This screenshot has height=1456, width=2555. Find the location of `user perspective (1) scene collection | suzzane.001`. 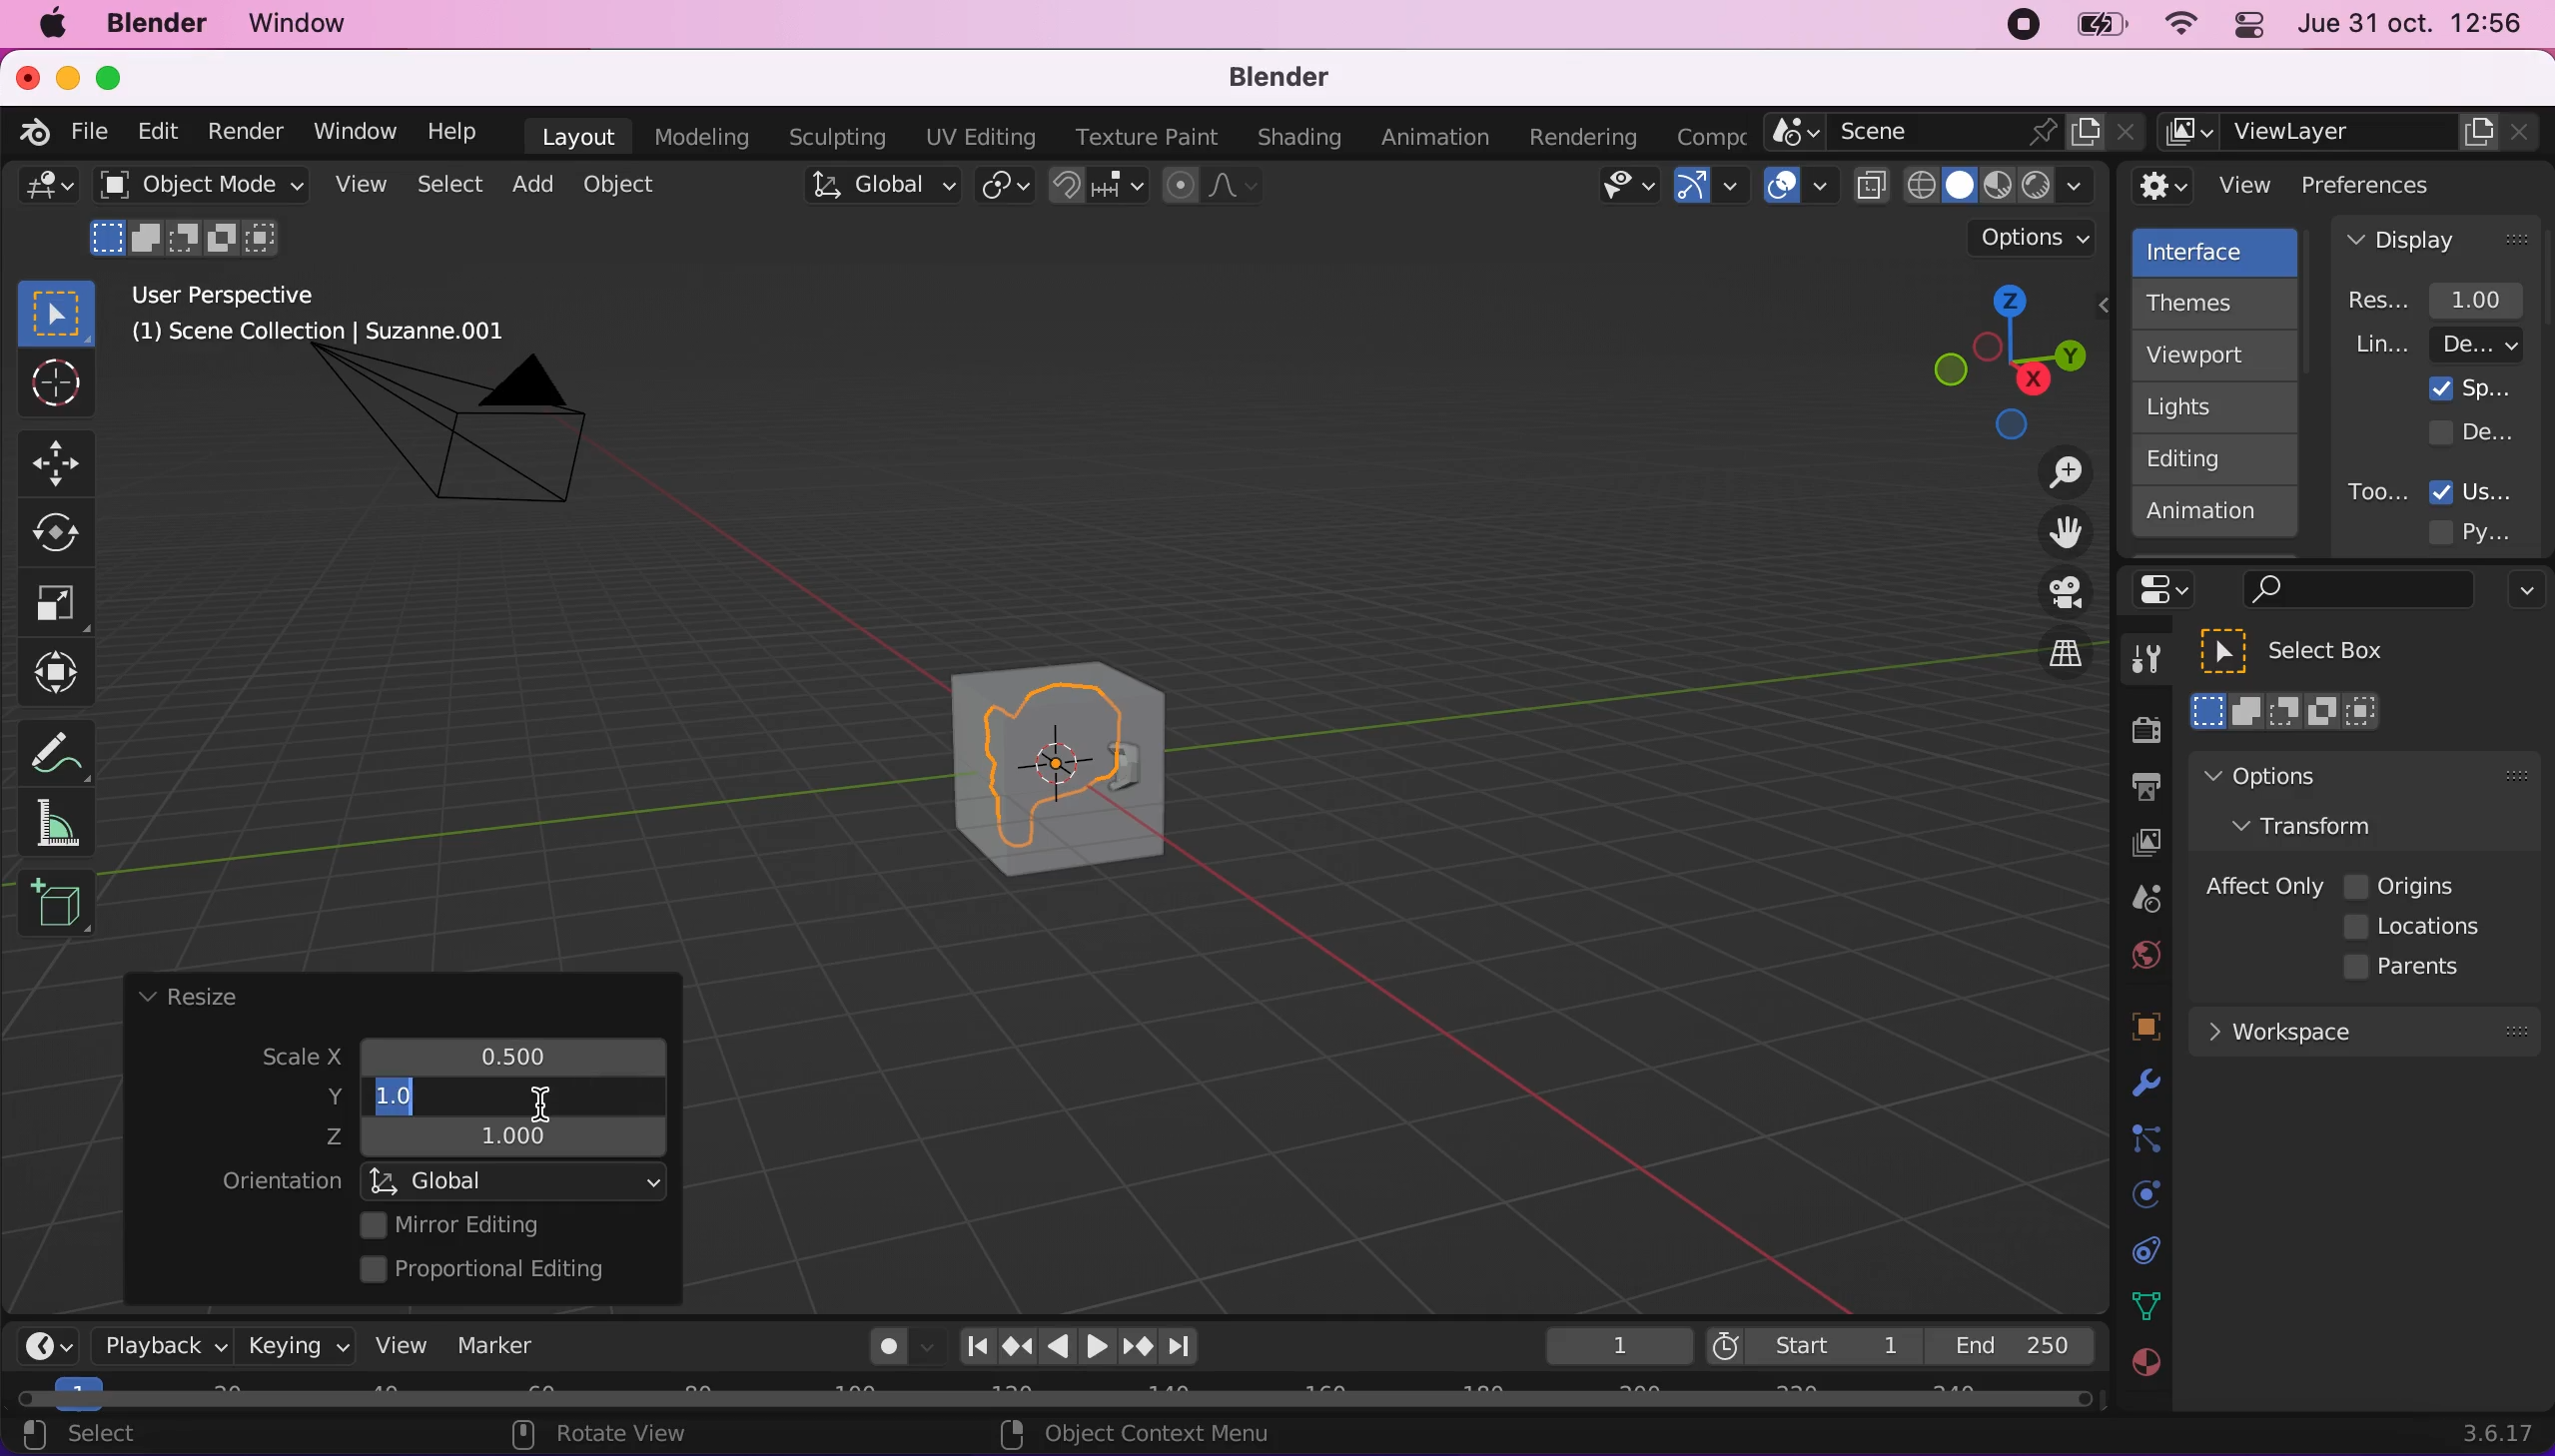

user perspective (1) scene collection | suzzane.001 is located at coordinates (334, 316).